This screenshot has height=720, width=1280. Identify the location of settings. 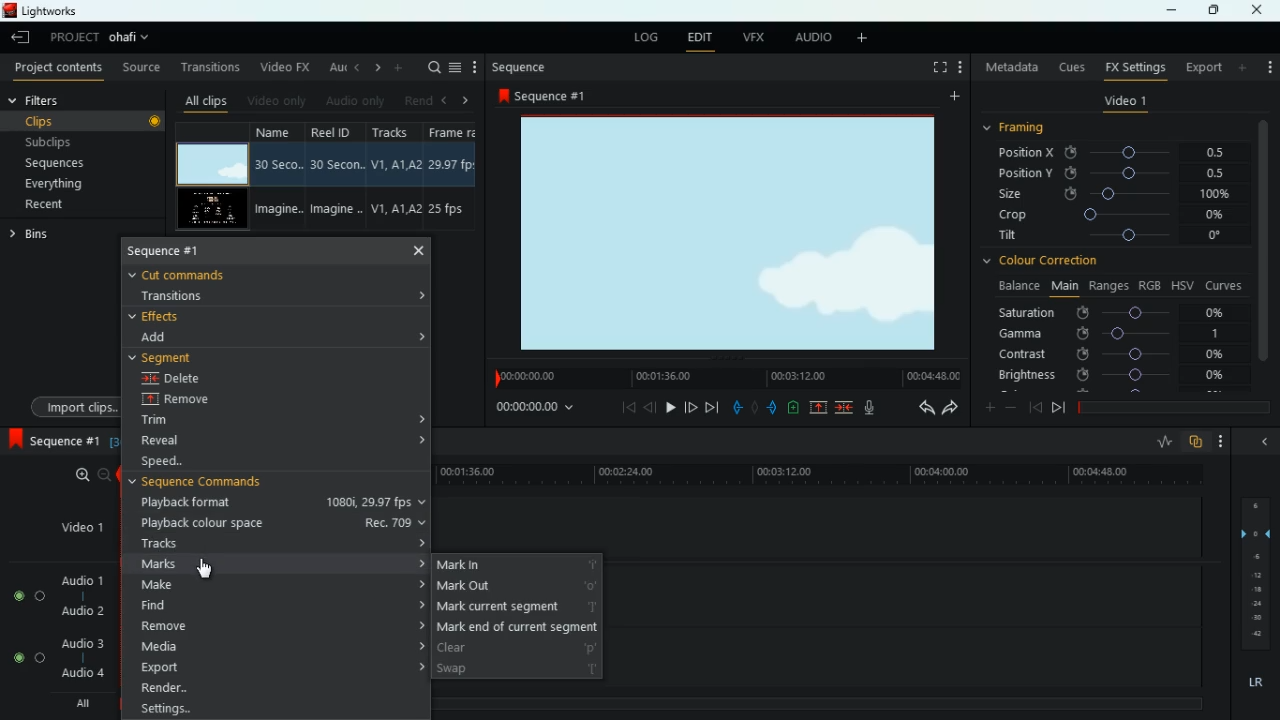
(1268, 65).